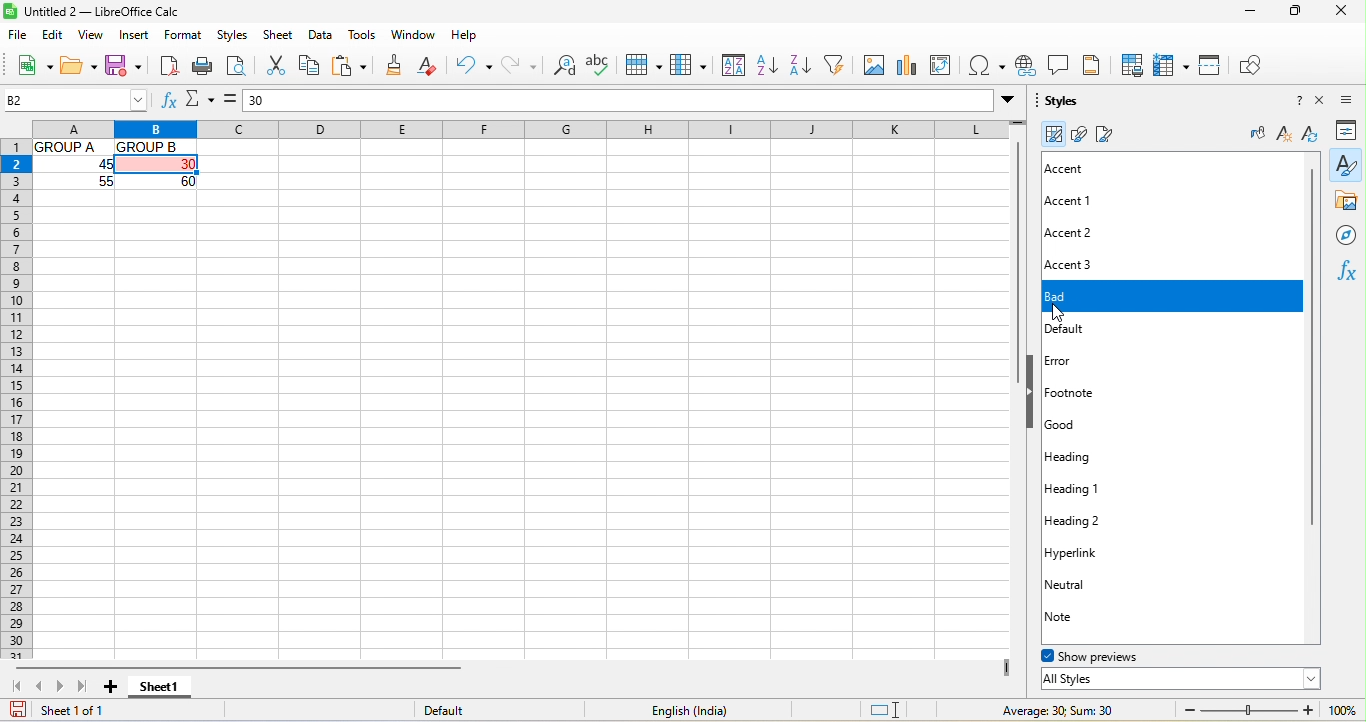 The width and height of the screenshot is (1366, 722). I want to click on format, so click(185, 36).